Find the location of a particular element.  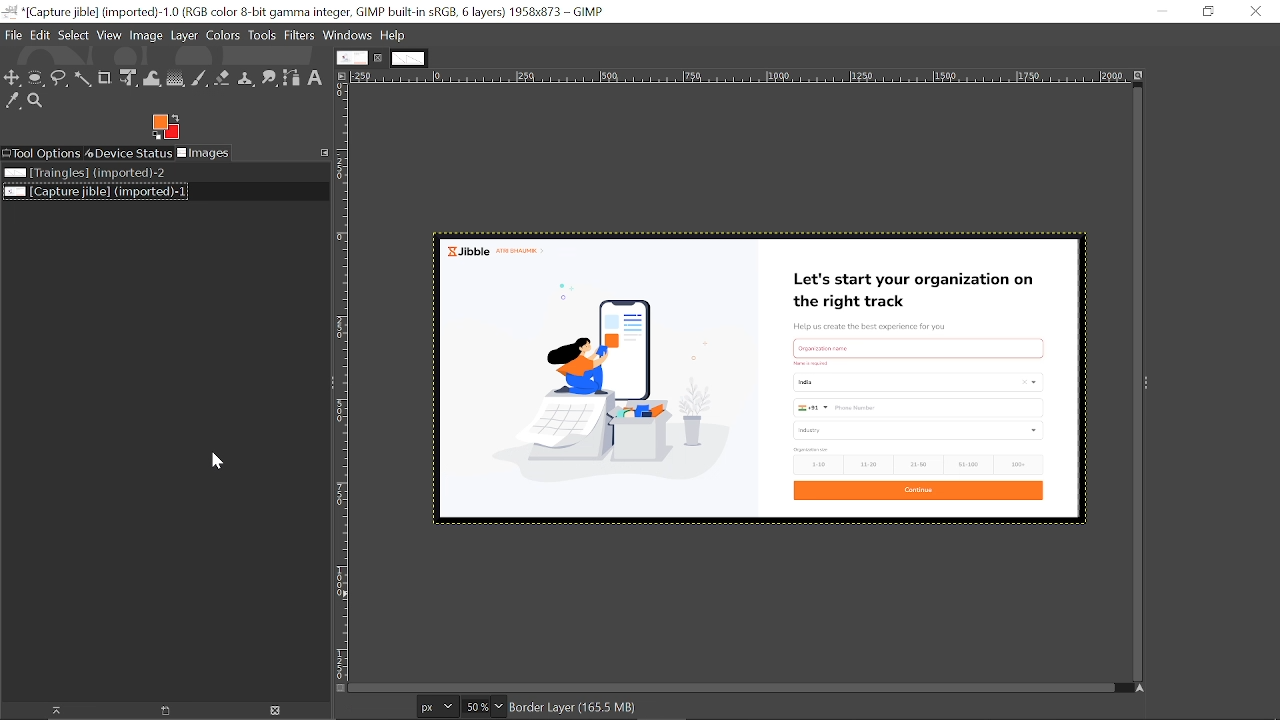

Fuzzy select tool is located at coordinates (82, 79).